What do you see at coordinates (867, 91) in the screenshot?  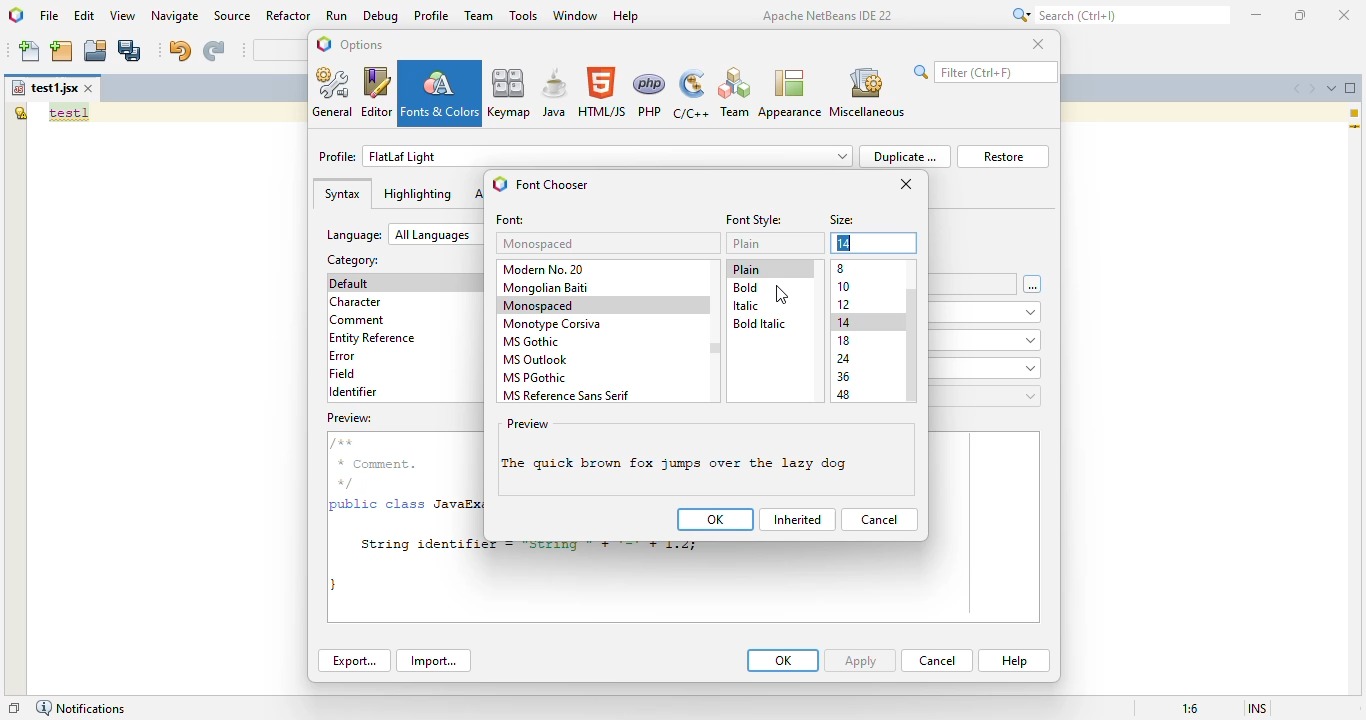 I see `miscellaneous` at bounding box center [867, 91].